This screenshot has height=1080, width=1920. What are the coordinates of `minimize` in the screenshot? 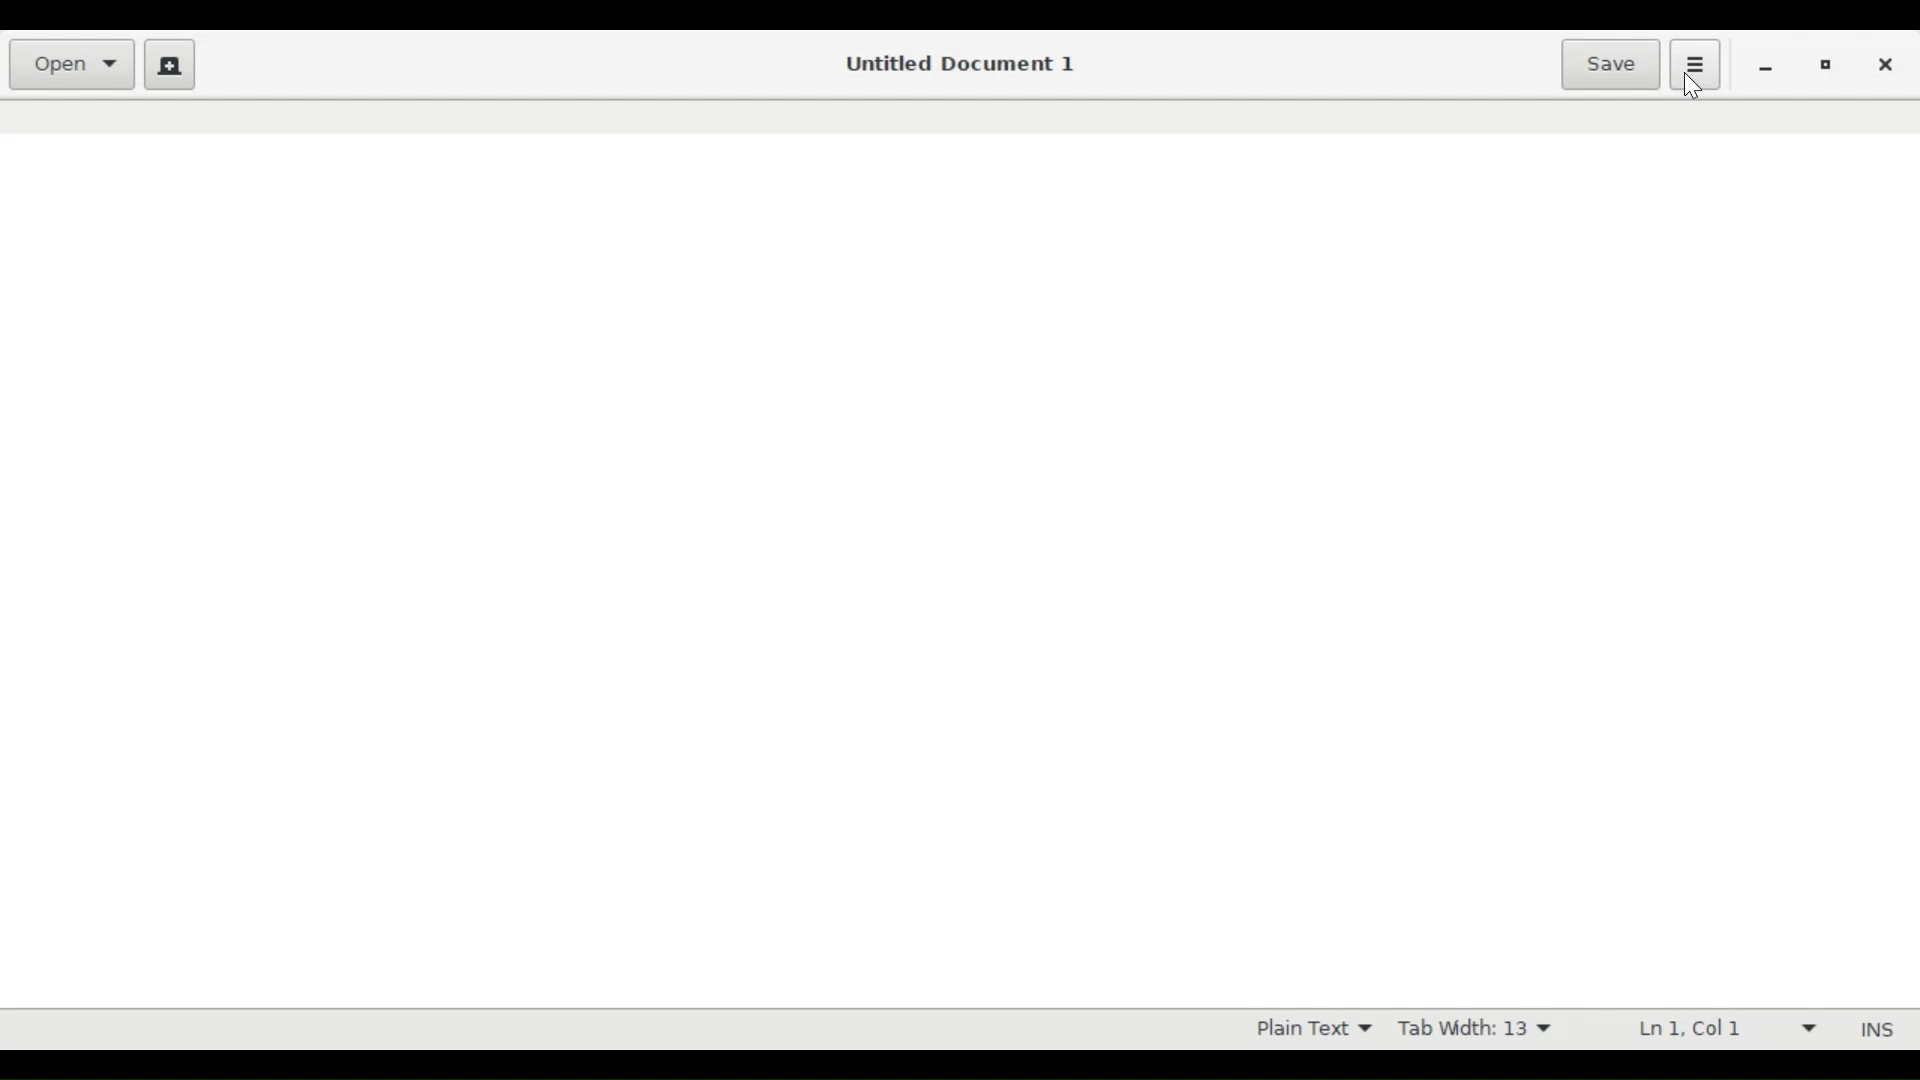 It's located at (1762, 67).